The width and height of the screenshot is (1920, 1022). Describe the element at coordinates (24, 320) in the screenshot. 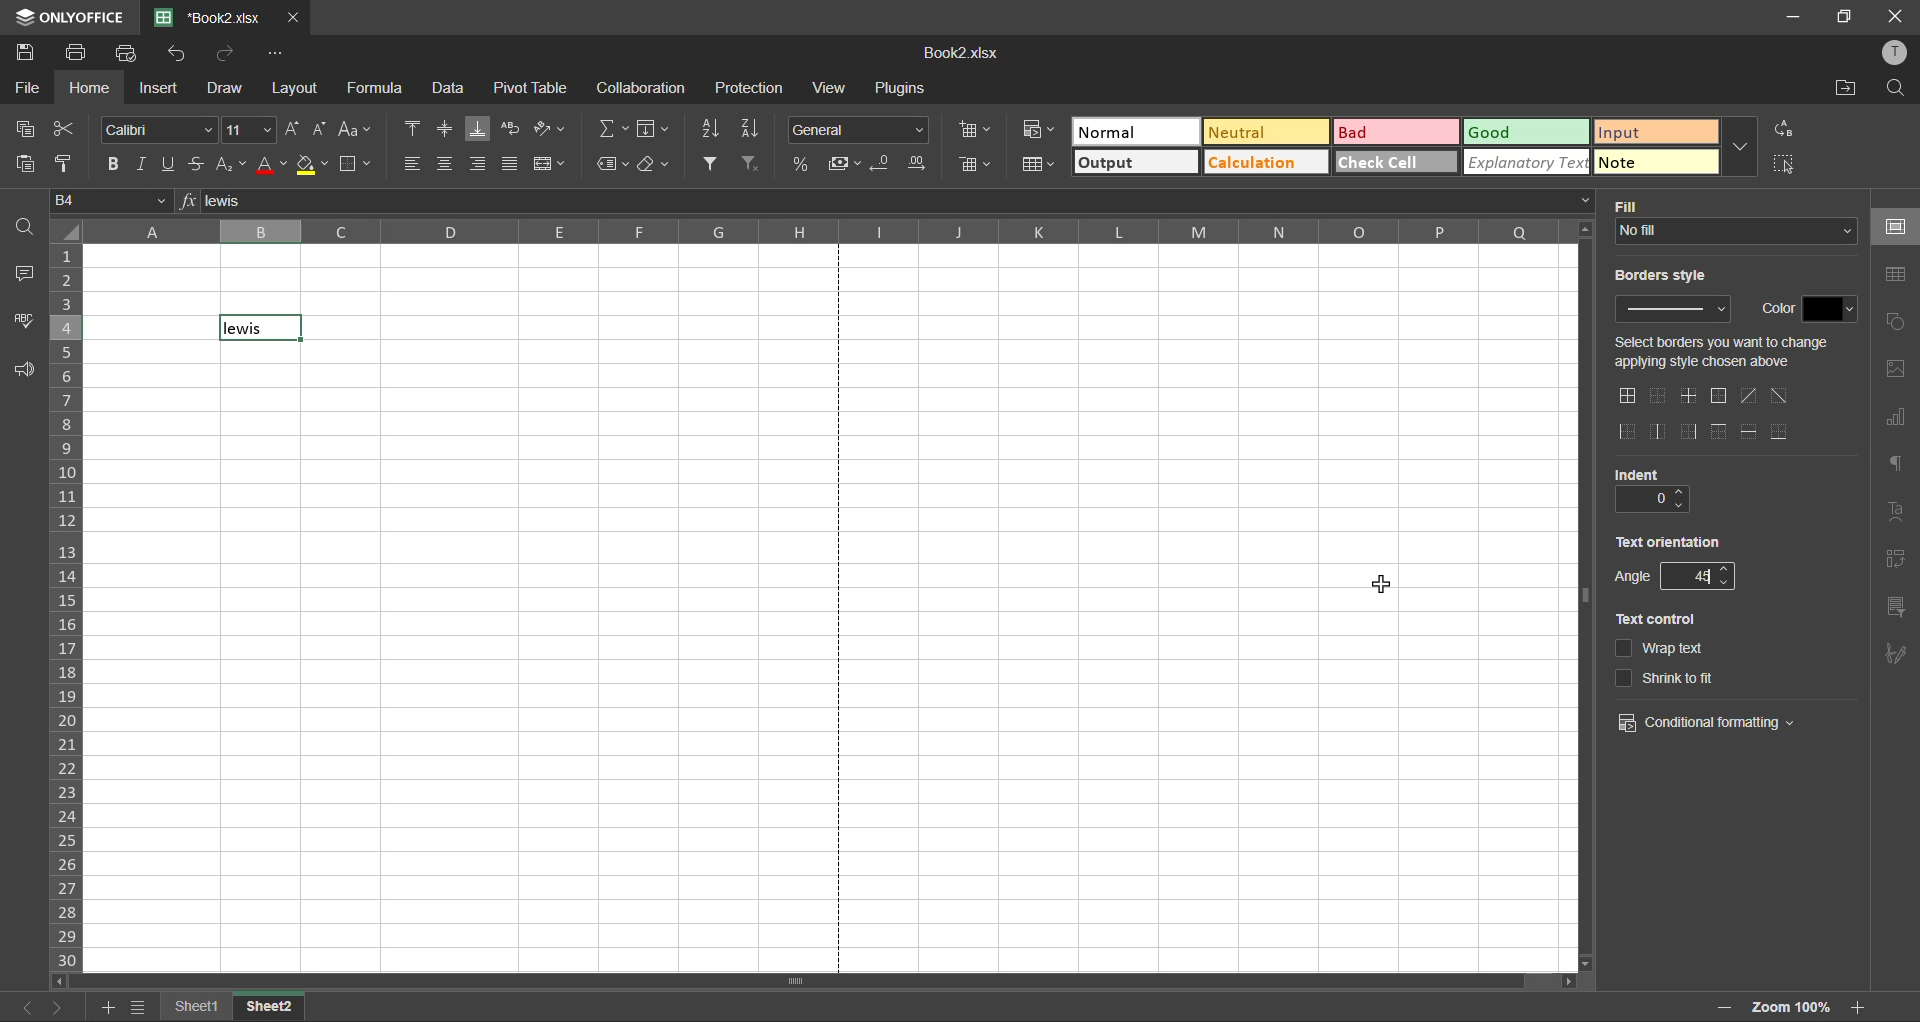

I see `spellcheck` at that location.